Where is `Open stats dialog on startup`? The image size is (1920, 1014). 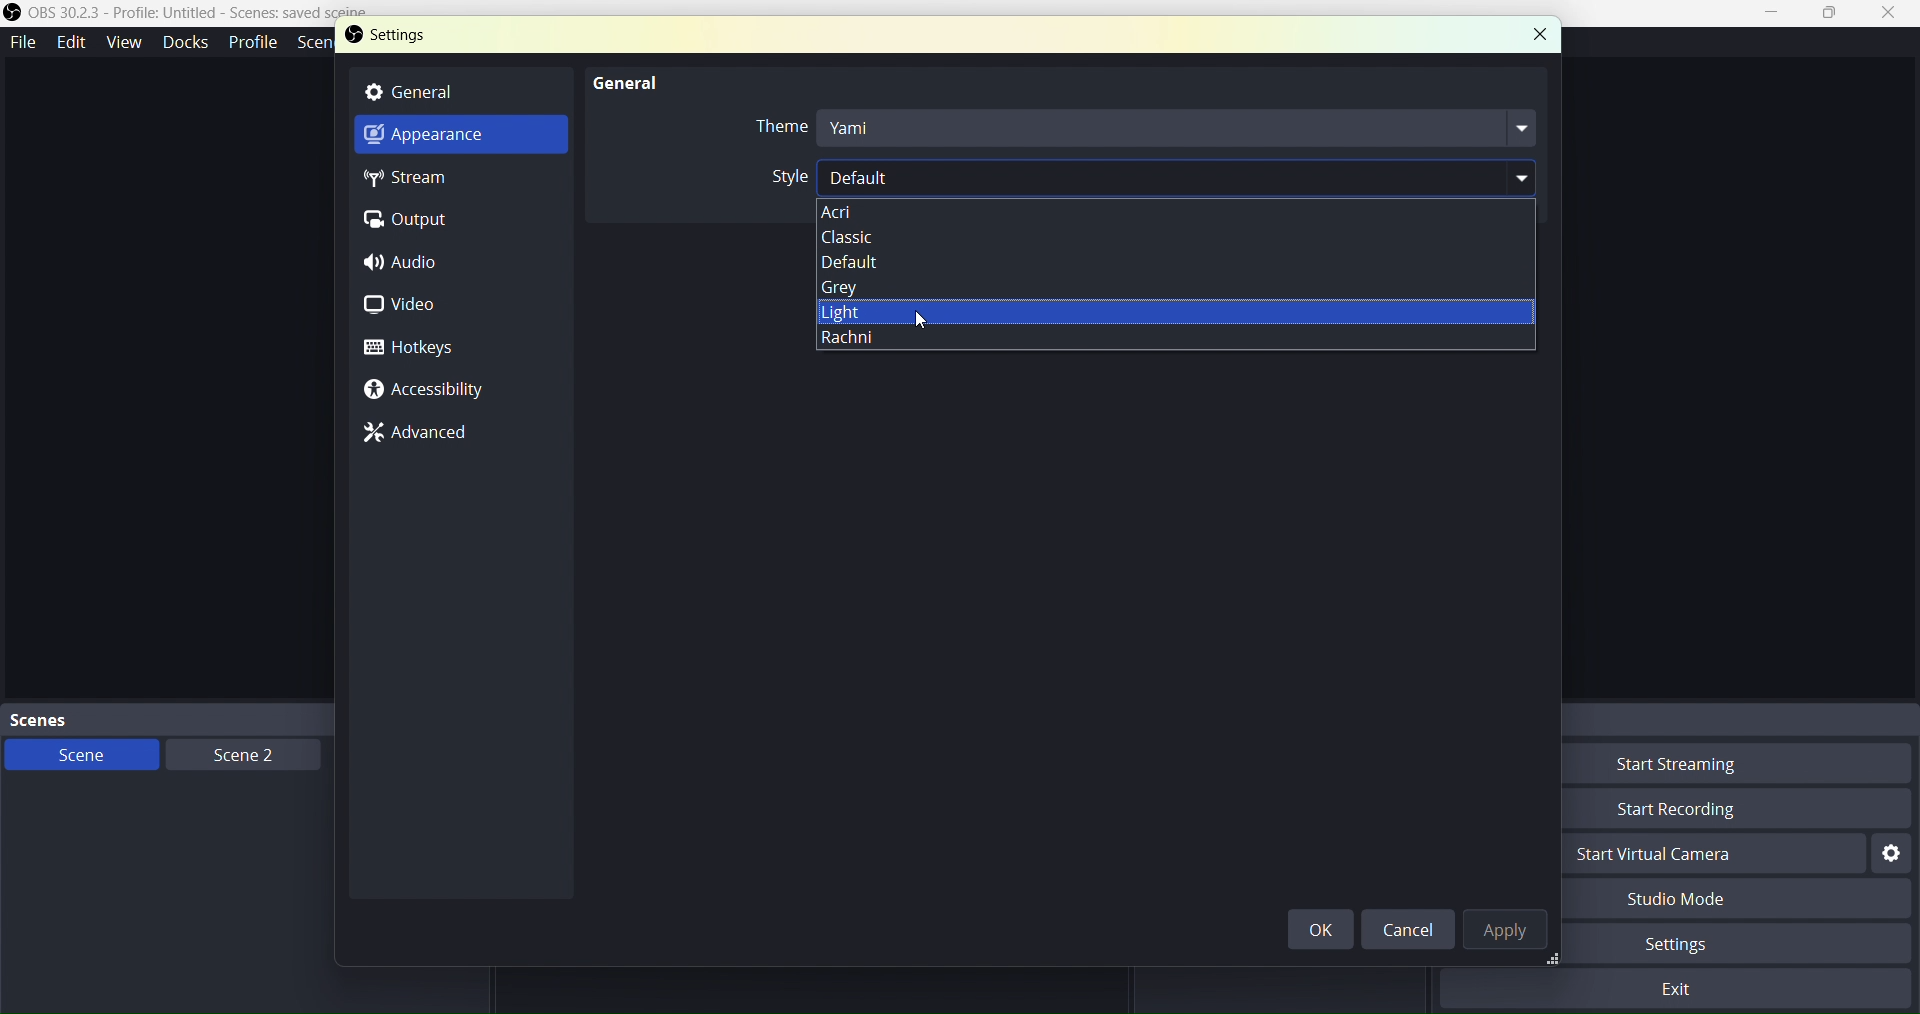
Open stats dialog on startup is located at coordinates (1135, 175).